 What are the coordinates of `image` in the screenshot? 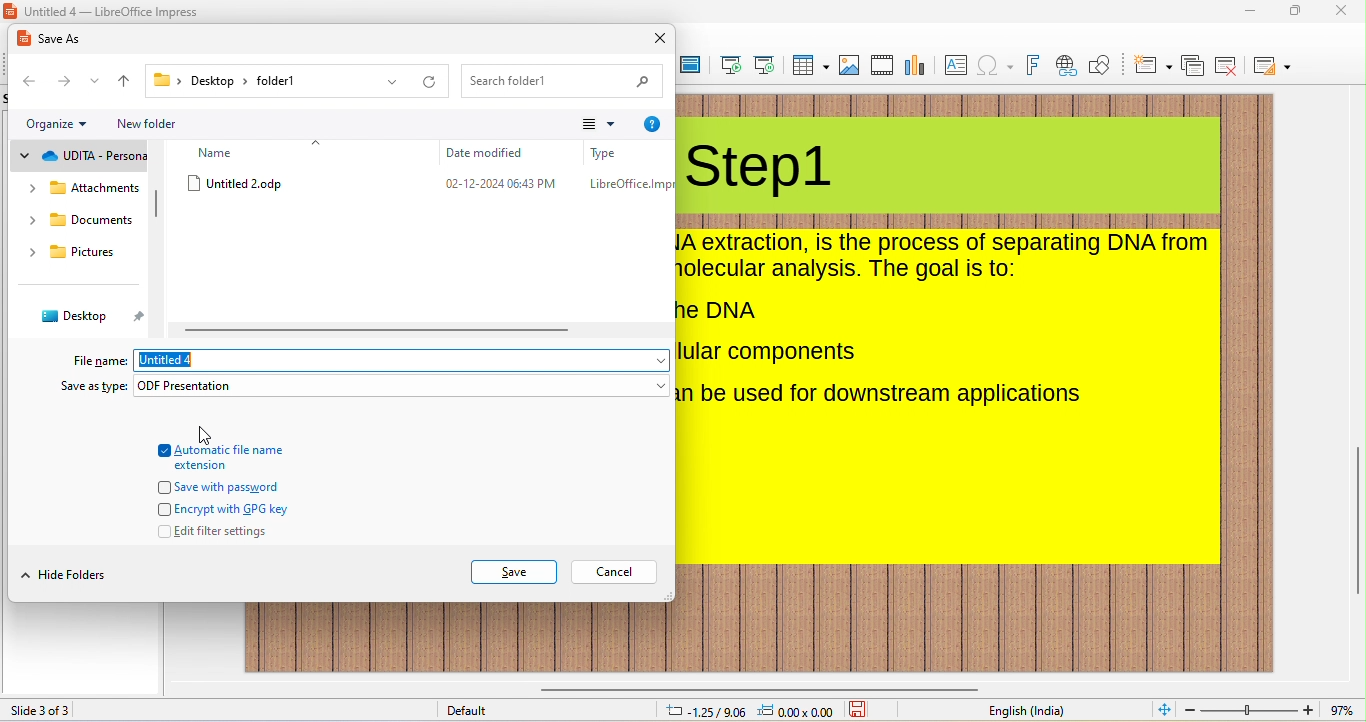 It's located at (849, 65).